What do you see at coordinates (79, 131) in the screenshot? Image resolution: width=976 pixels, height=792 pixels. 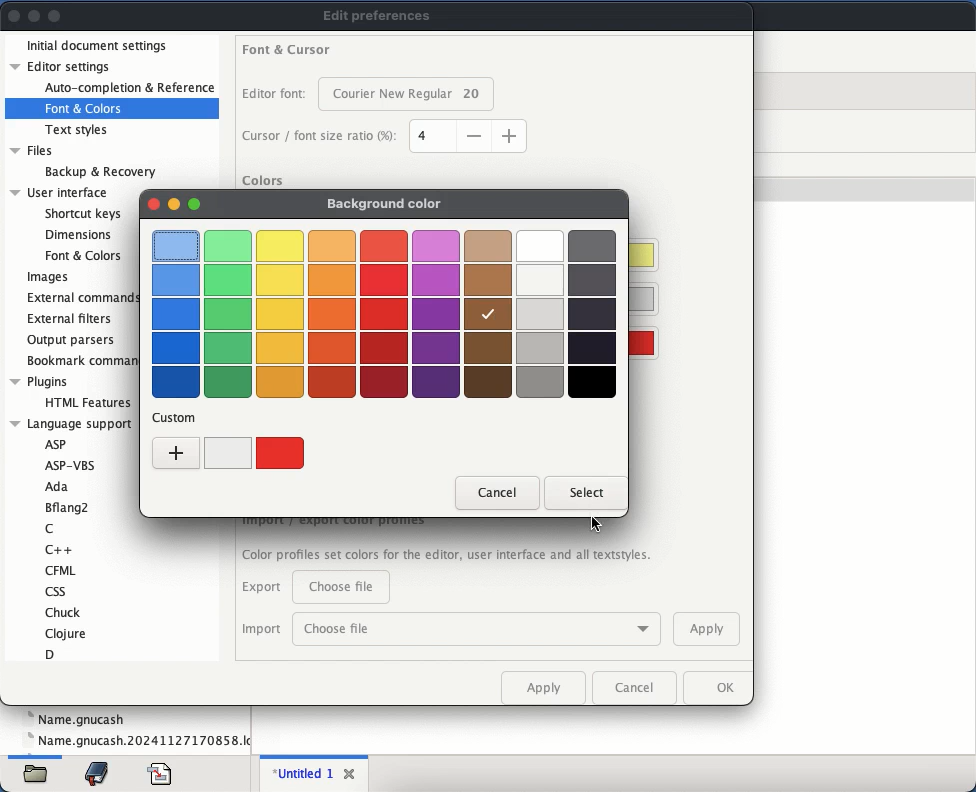 I see `text styles` at bounding box center [79, 131].